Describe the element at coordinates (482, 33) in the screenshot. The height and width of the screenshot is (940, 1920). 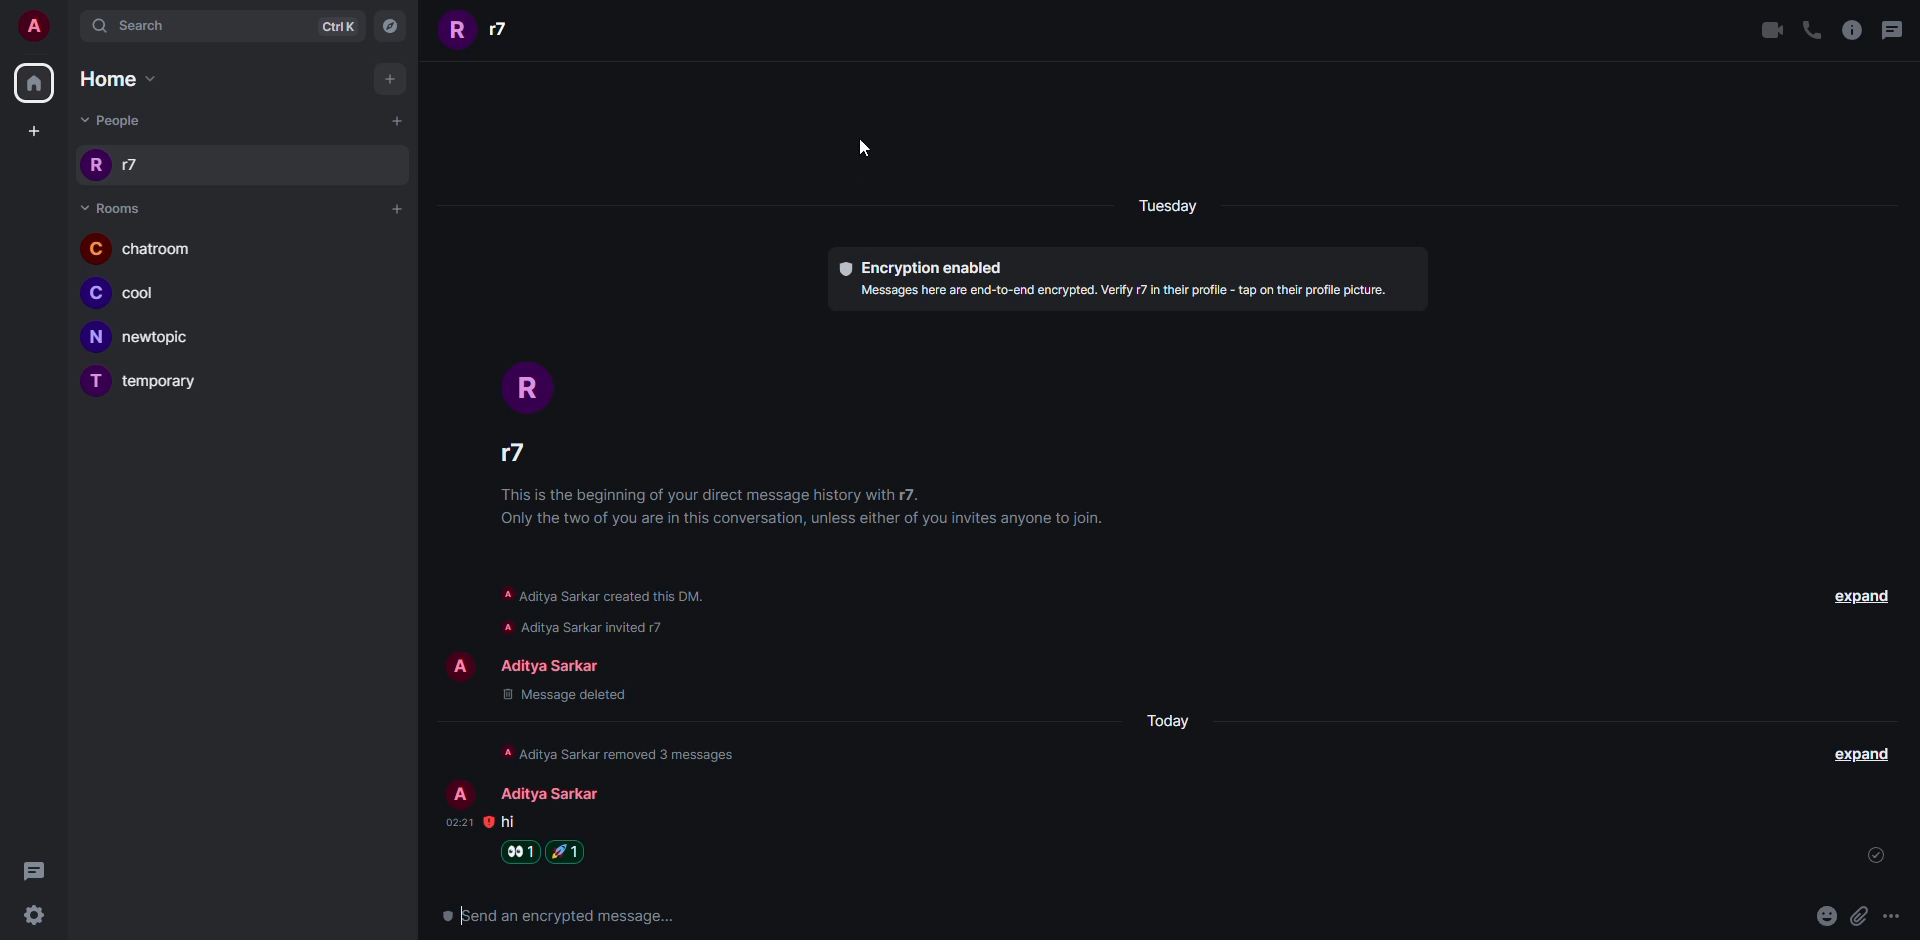
I see `people` at that location.